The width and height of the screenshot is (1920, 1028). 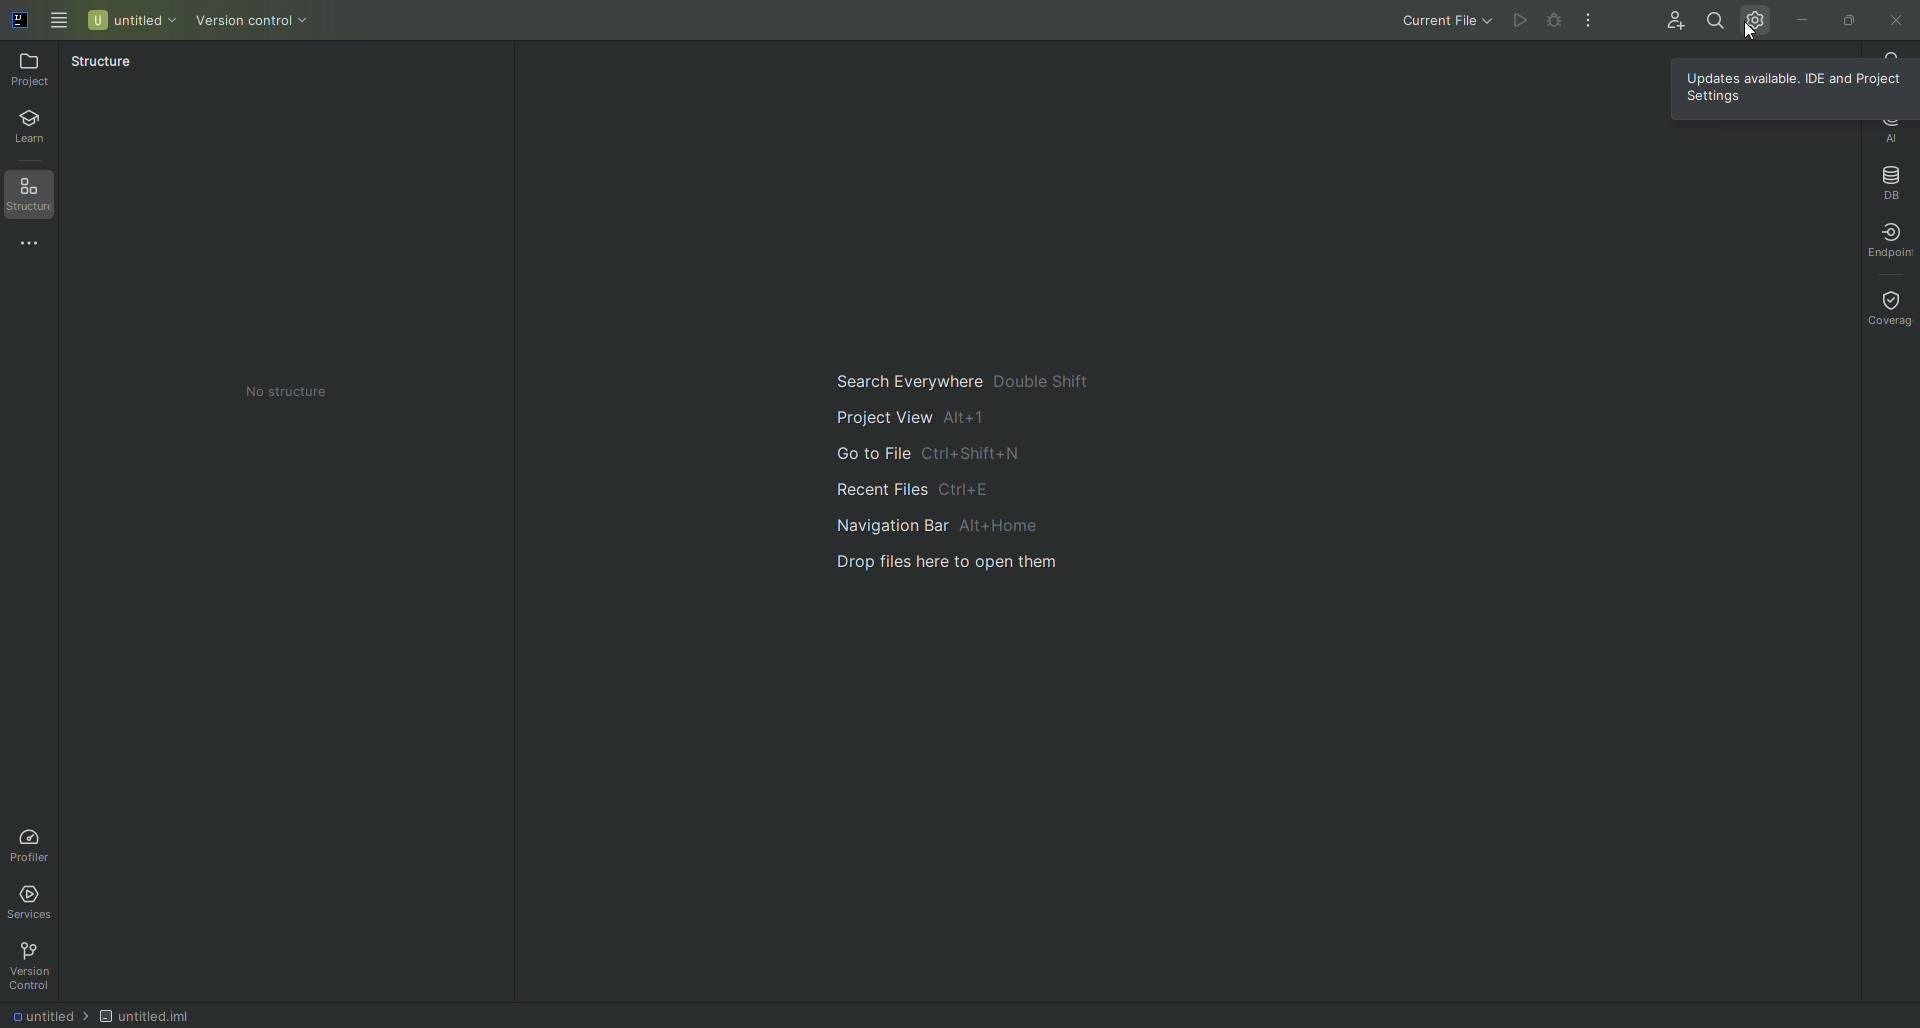 What do you see at coordinates (23, 16) in the screenshot?
I see `` at bounding box center [23, 16].